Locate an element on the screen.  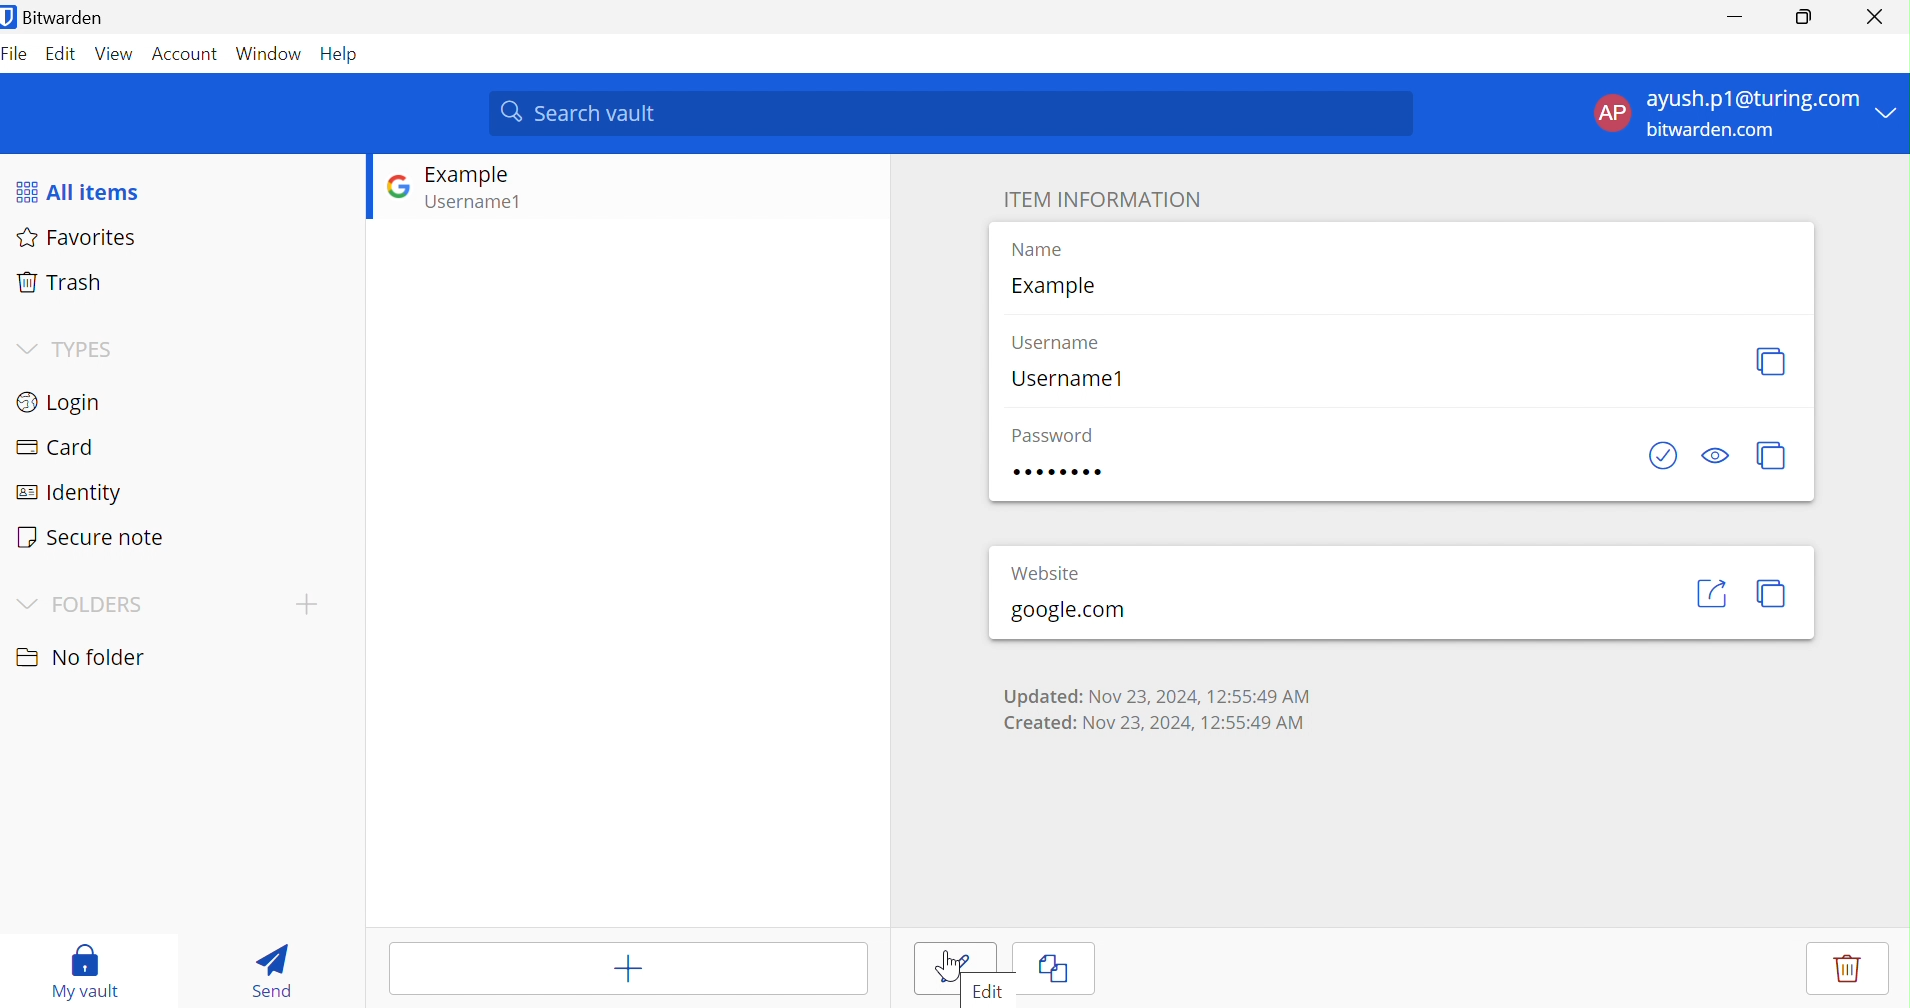
Account is located at coordinates (184, 53).